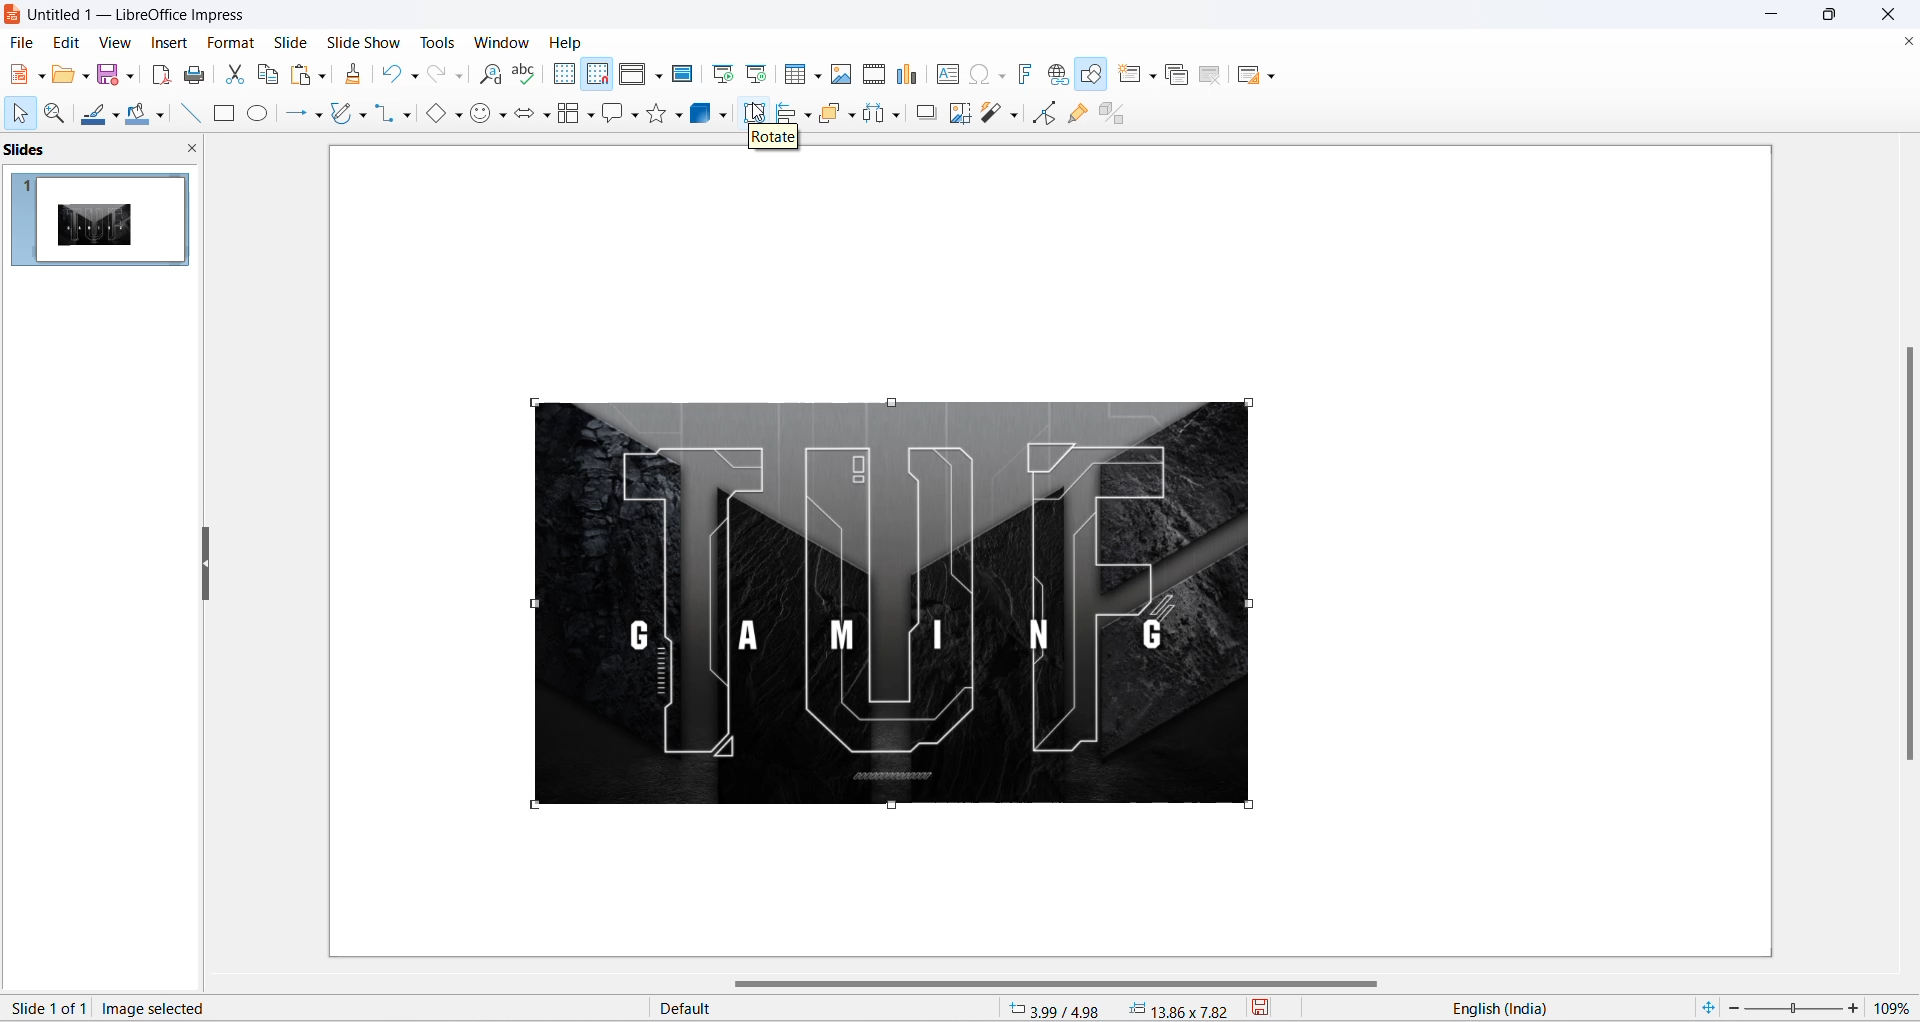 The width and height of the screenshot is (1920, 1022). I want to click on undo options, so click(413, 77).